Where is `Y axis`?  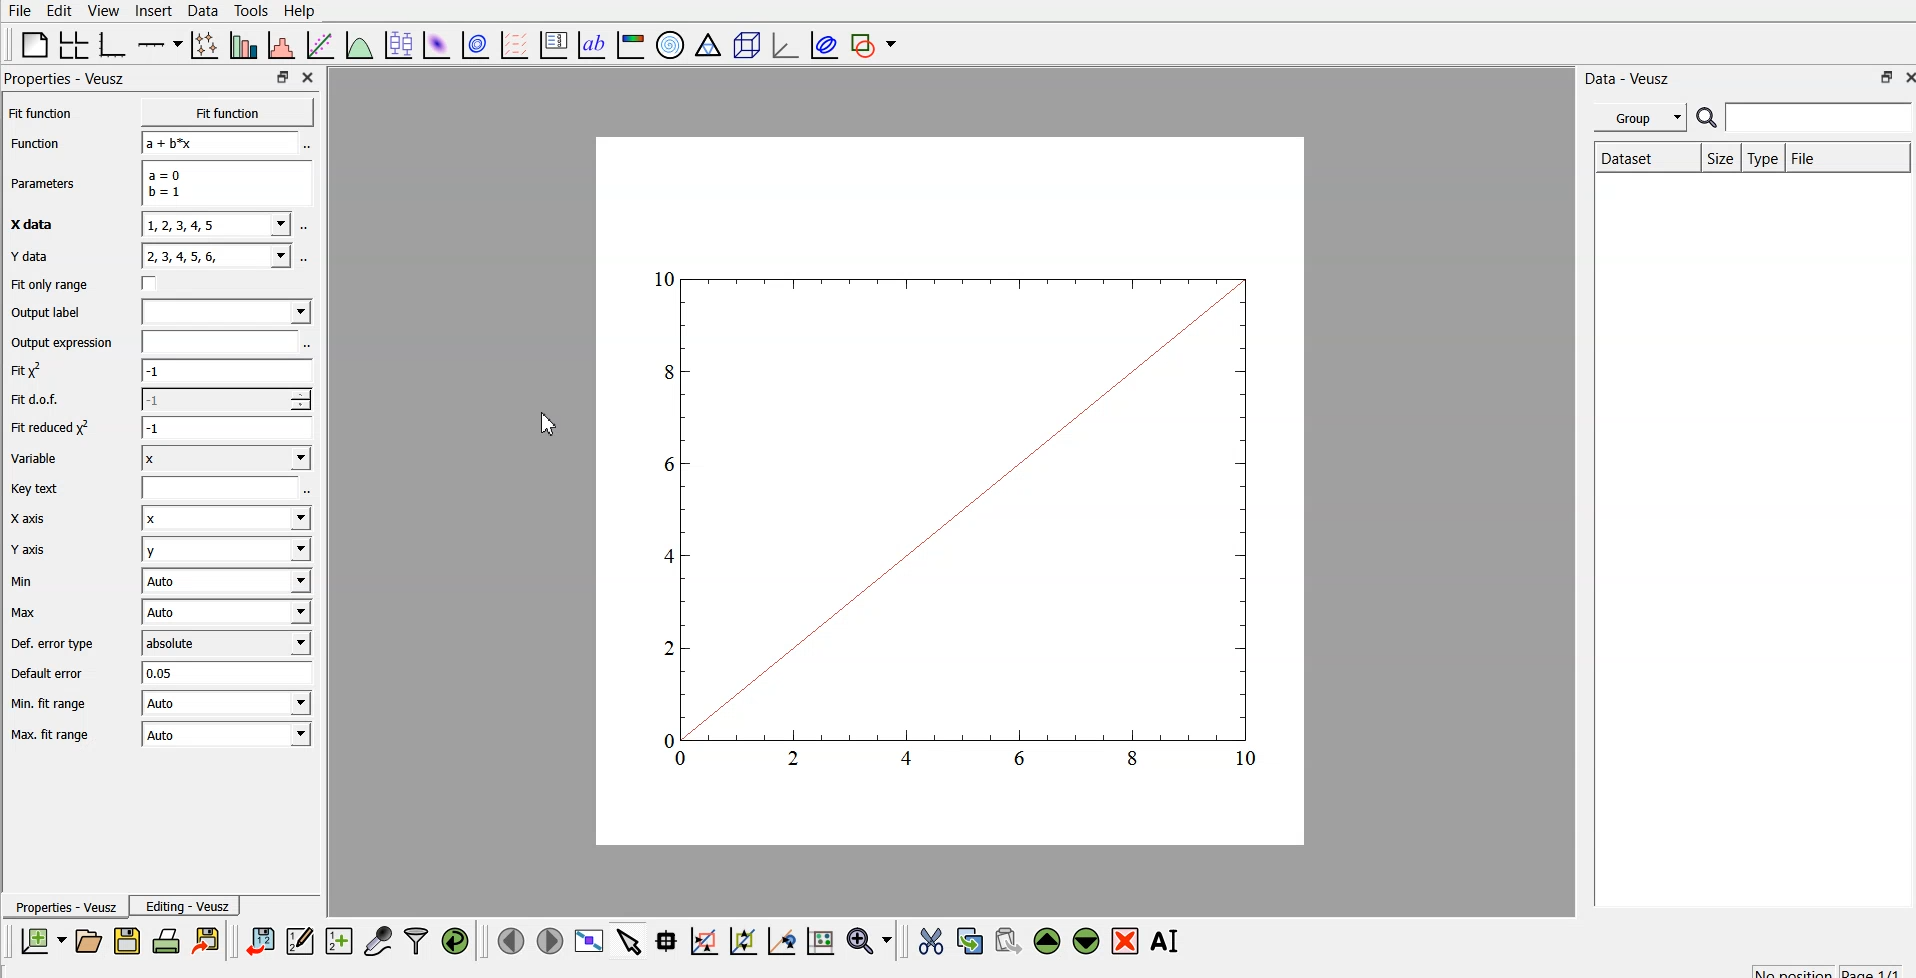
Y axis is located at coordinates (49, 550).